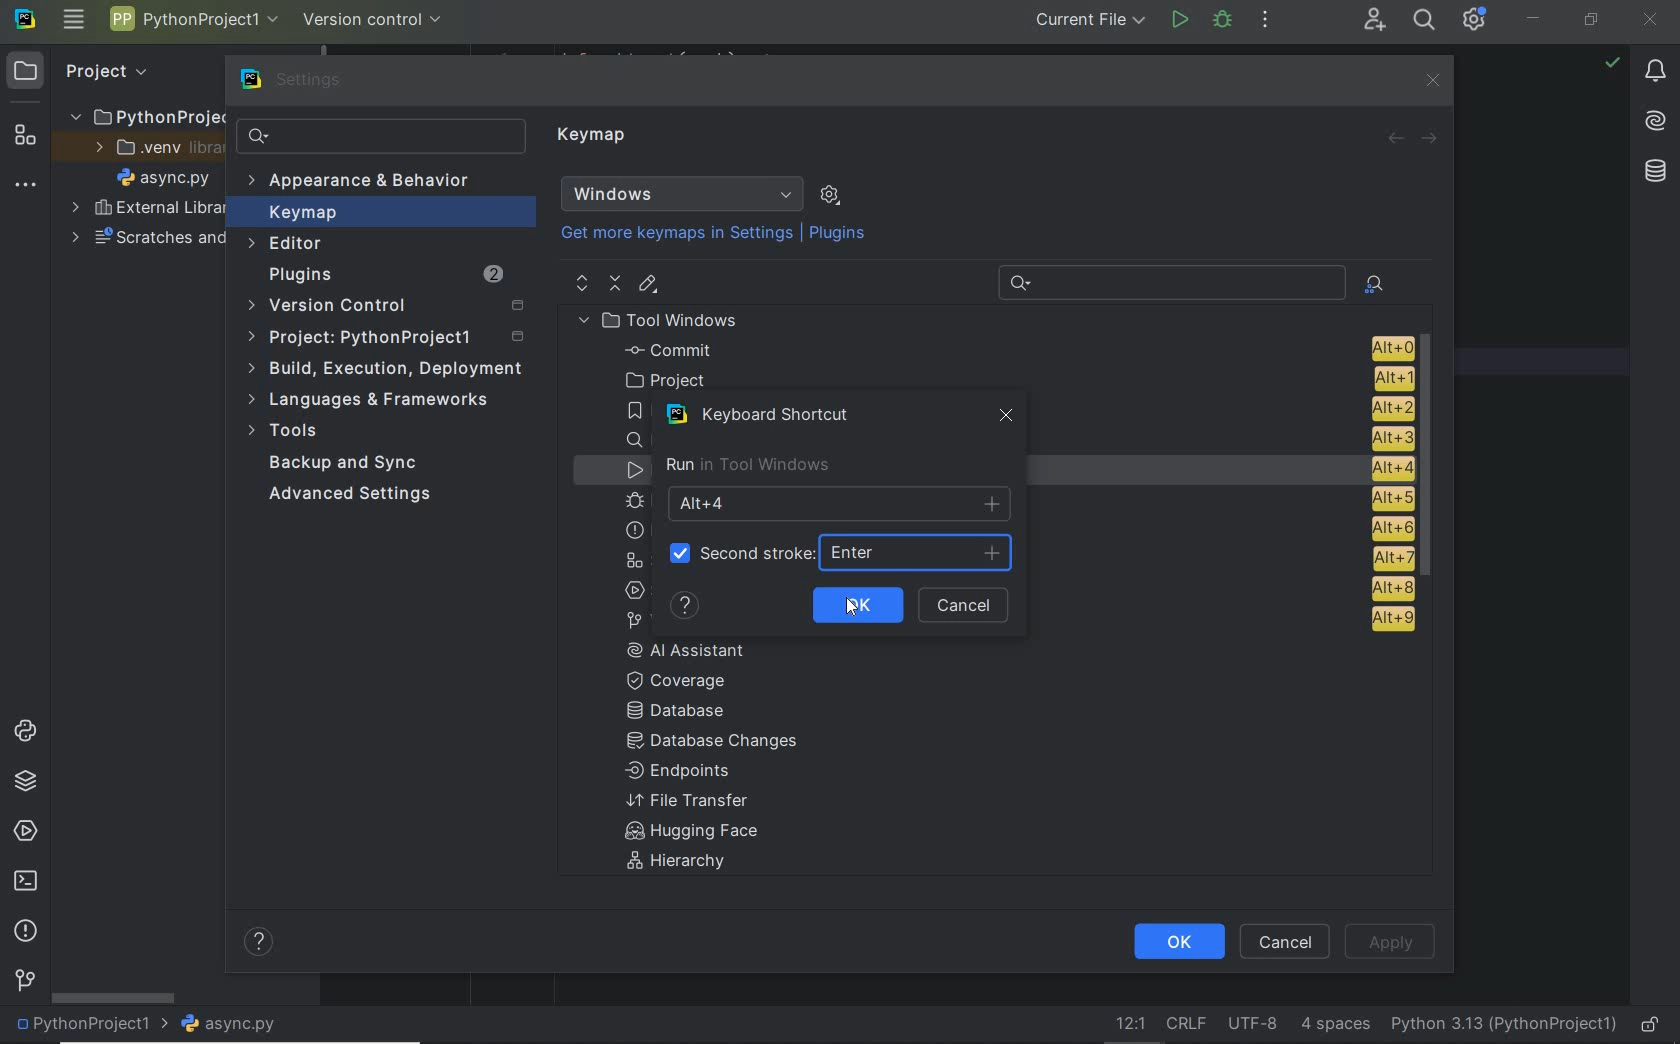 The image size is (1680, 1044). I want to click on Keymap, so click(595, 138).